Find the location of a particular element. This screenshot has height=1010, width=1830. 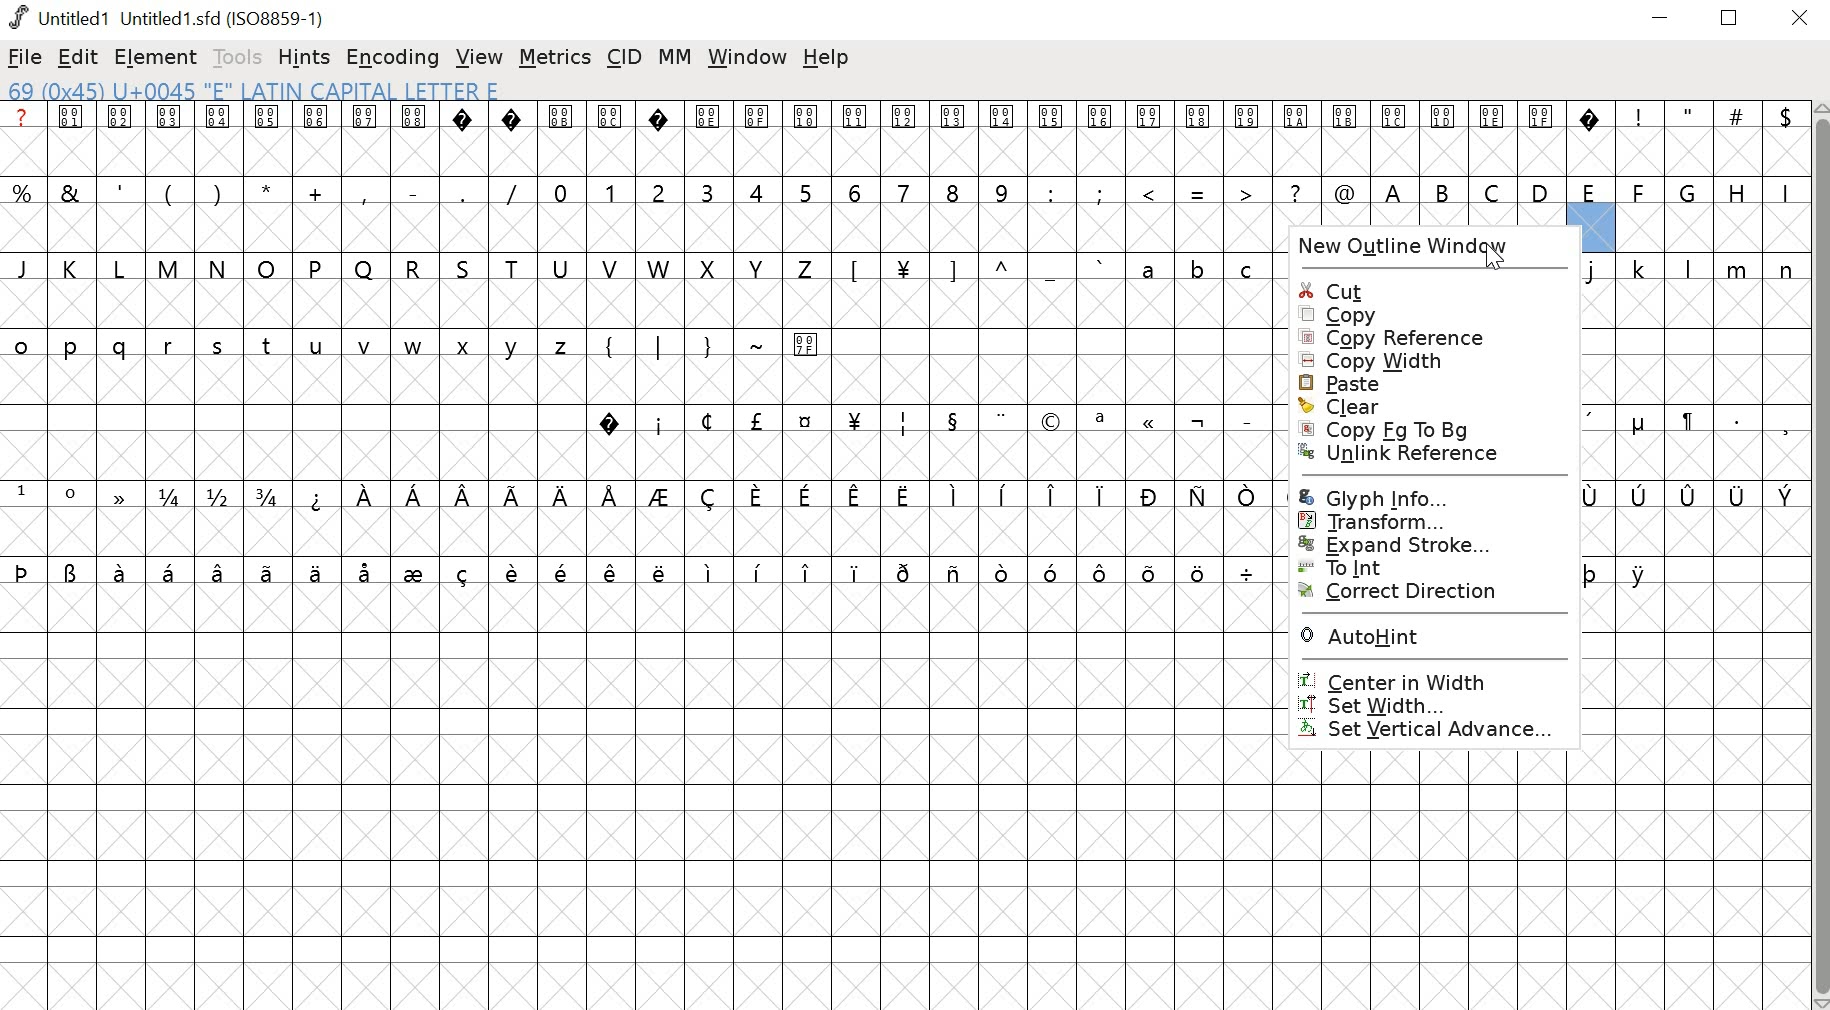

COPY REFERENCE is located at coordinates (1424, 339).